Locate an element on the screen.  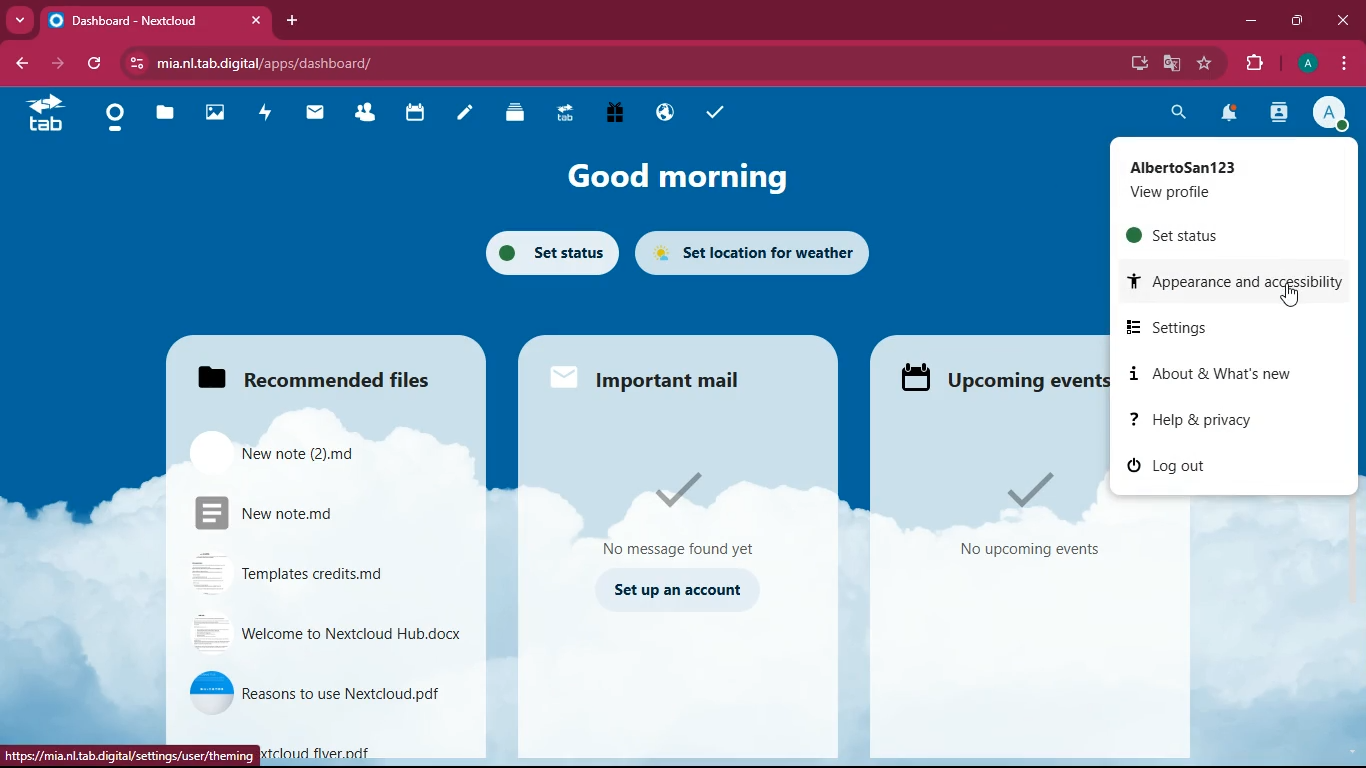
good morning is located at coordinates (673, 177).